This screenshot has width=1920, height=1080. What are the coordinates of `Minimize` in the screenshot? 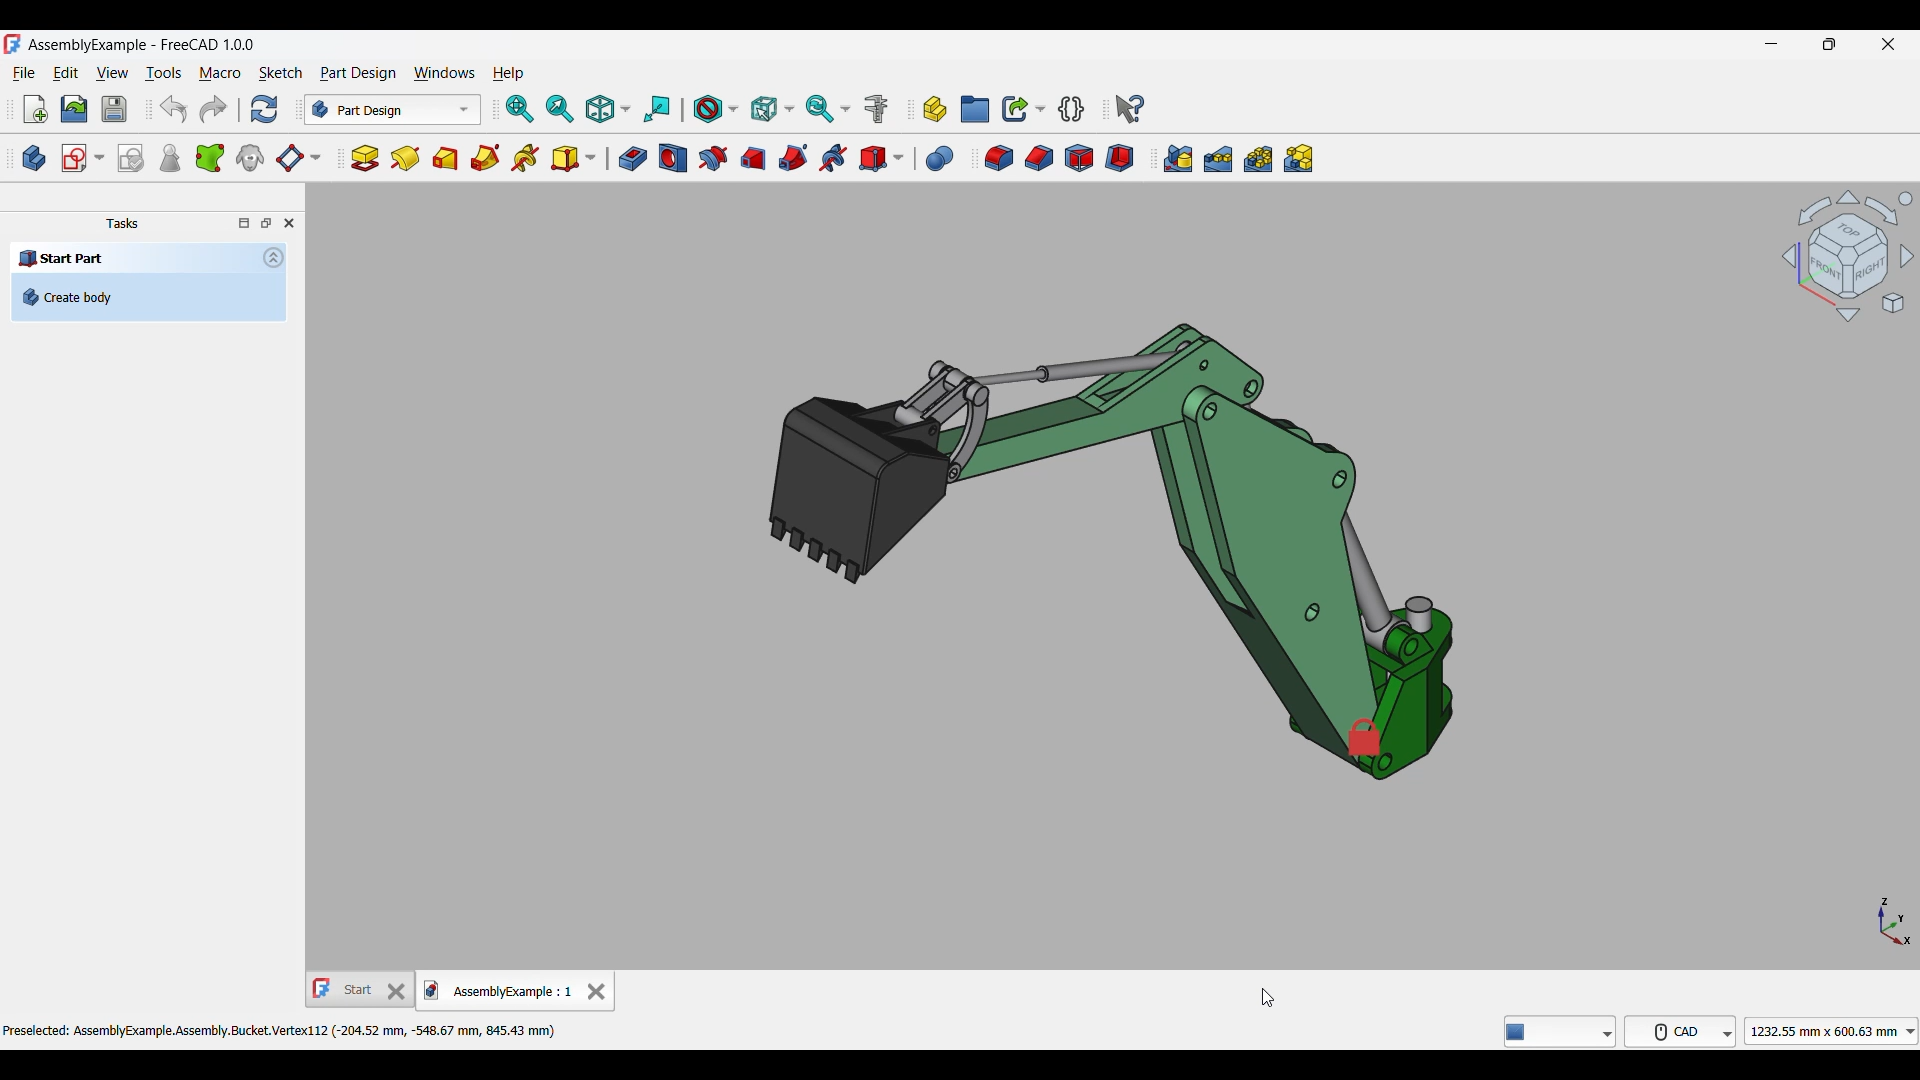 It's located at (1771, 44).